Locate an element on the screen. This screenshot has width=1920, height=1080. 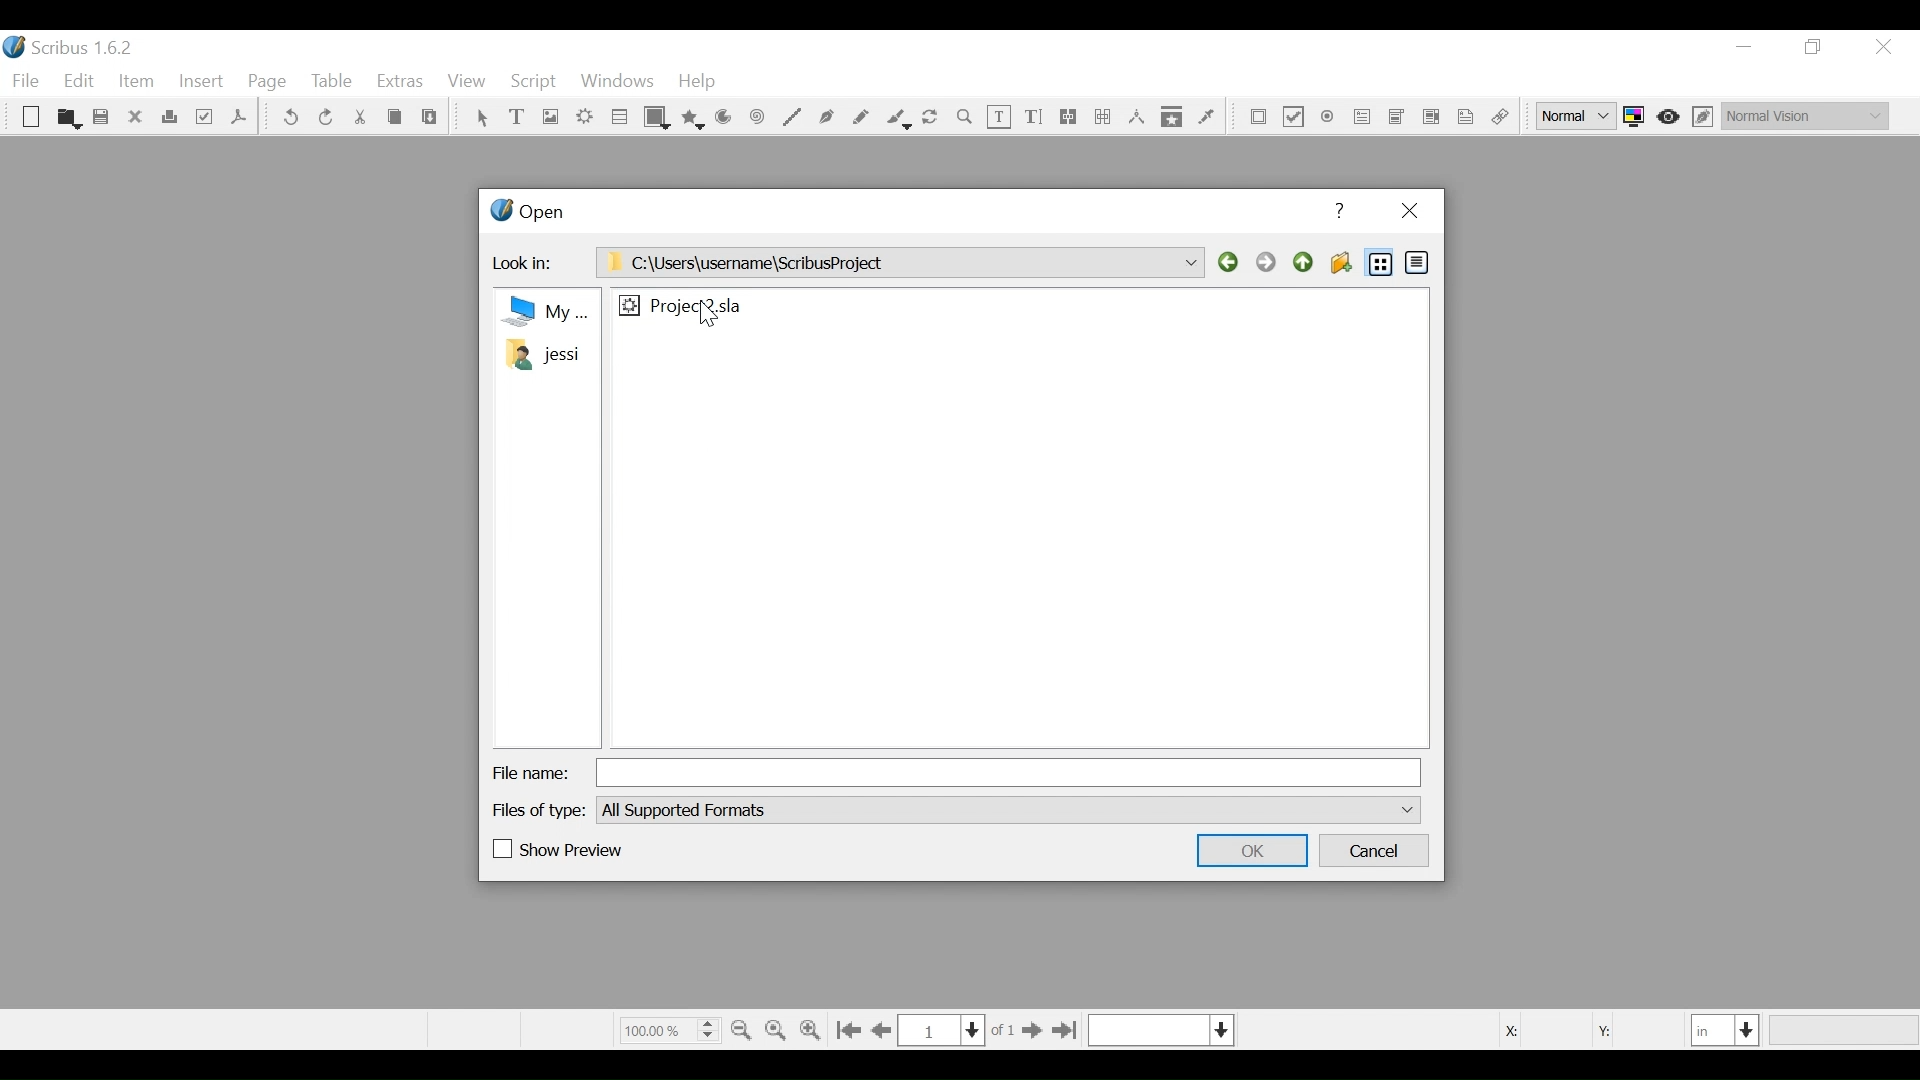
Arc is located at coordinates (724, 119).